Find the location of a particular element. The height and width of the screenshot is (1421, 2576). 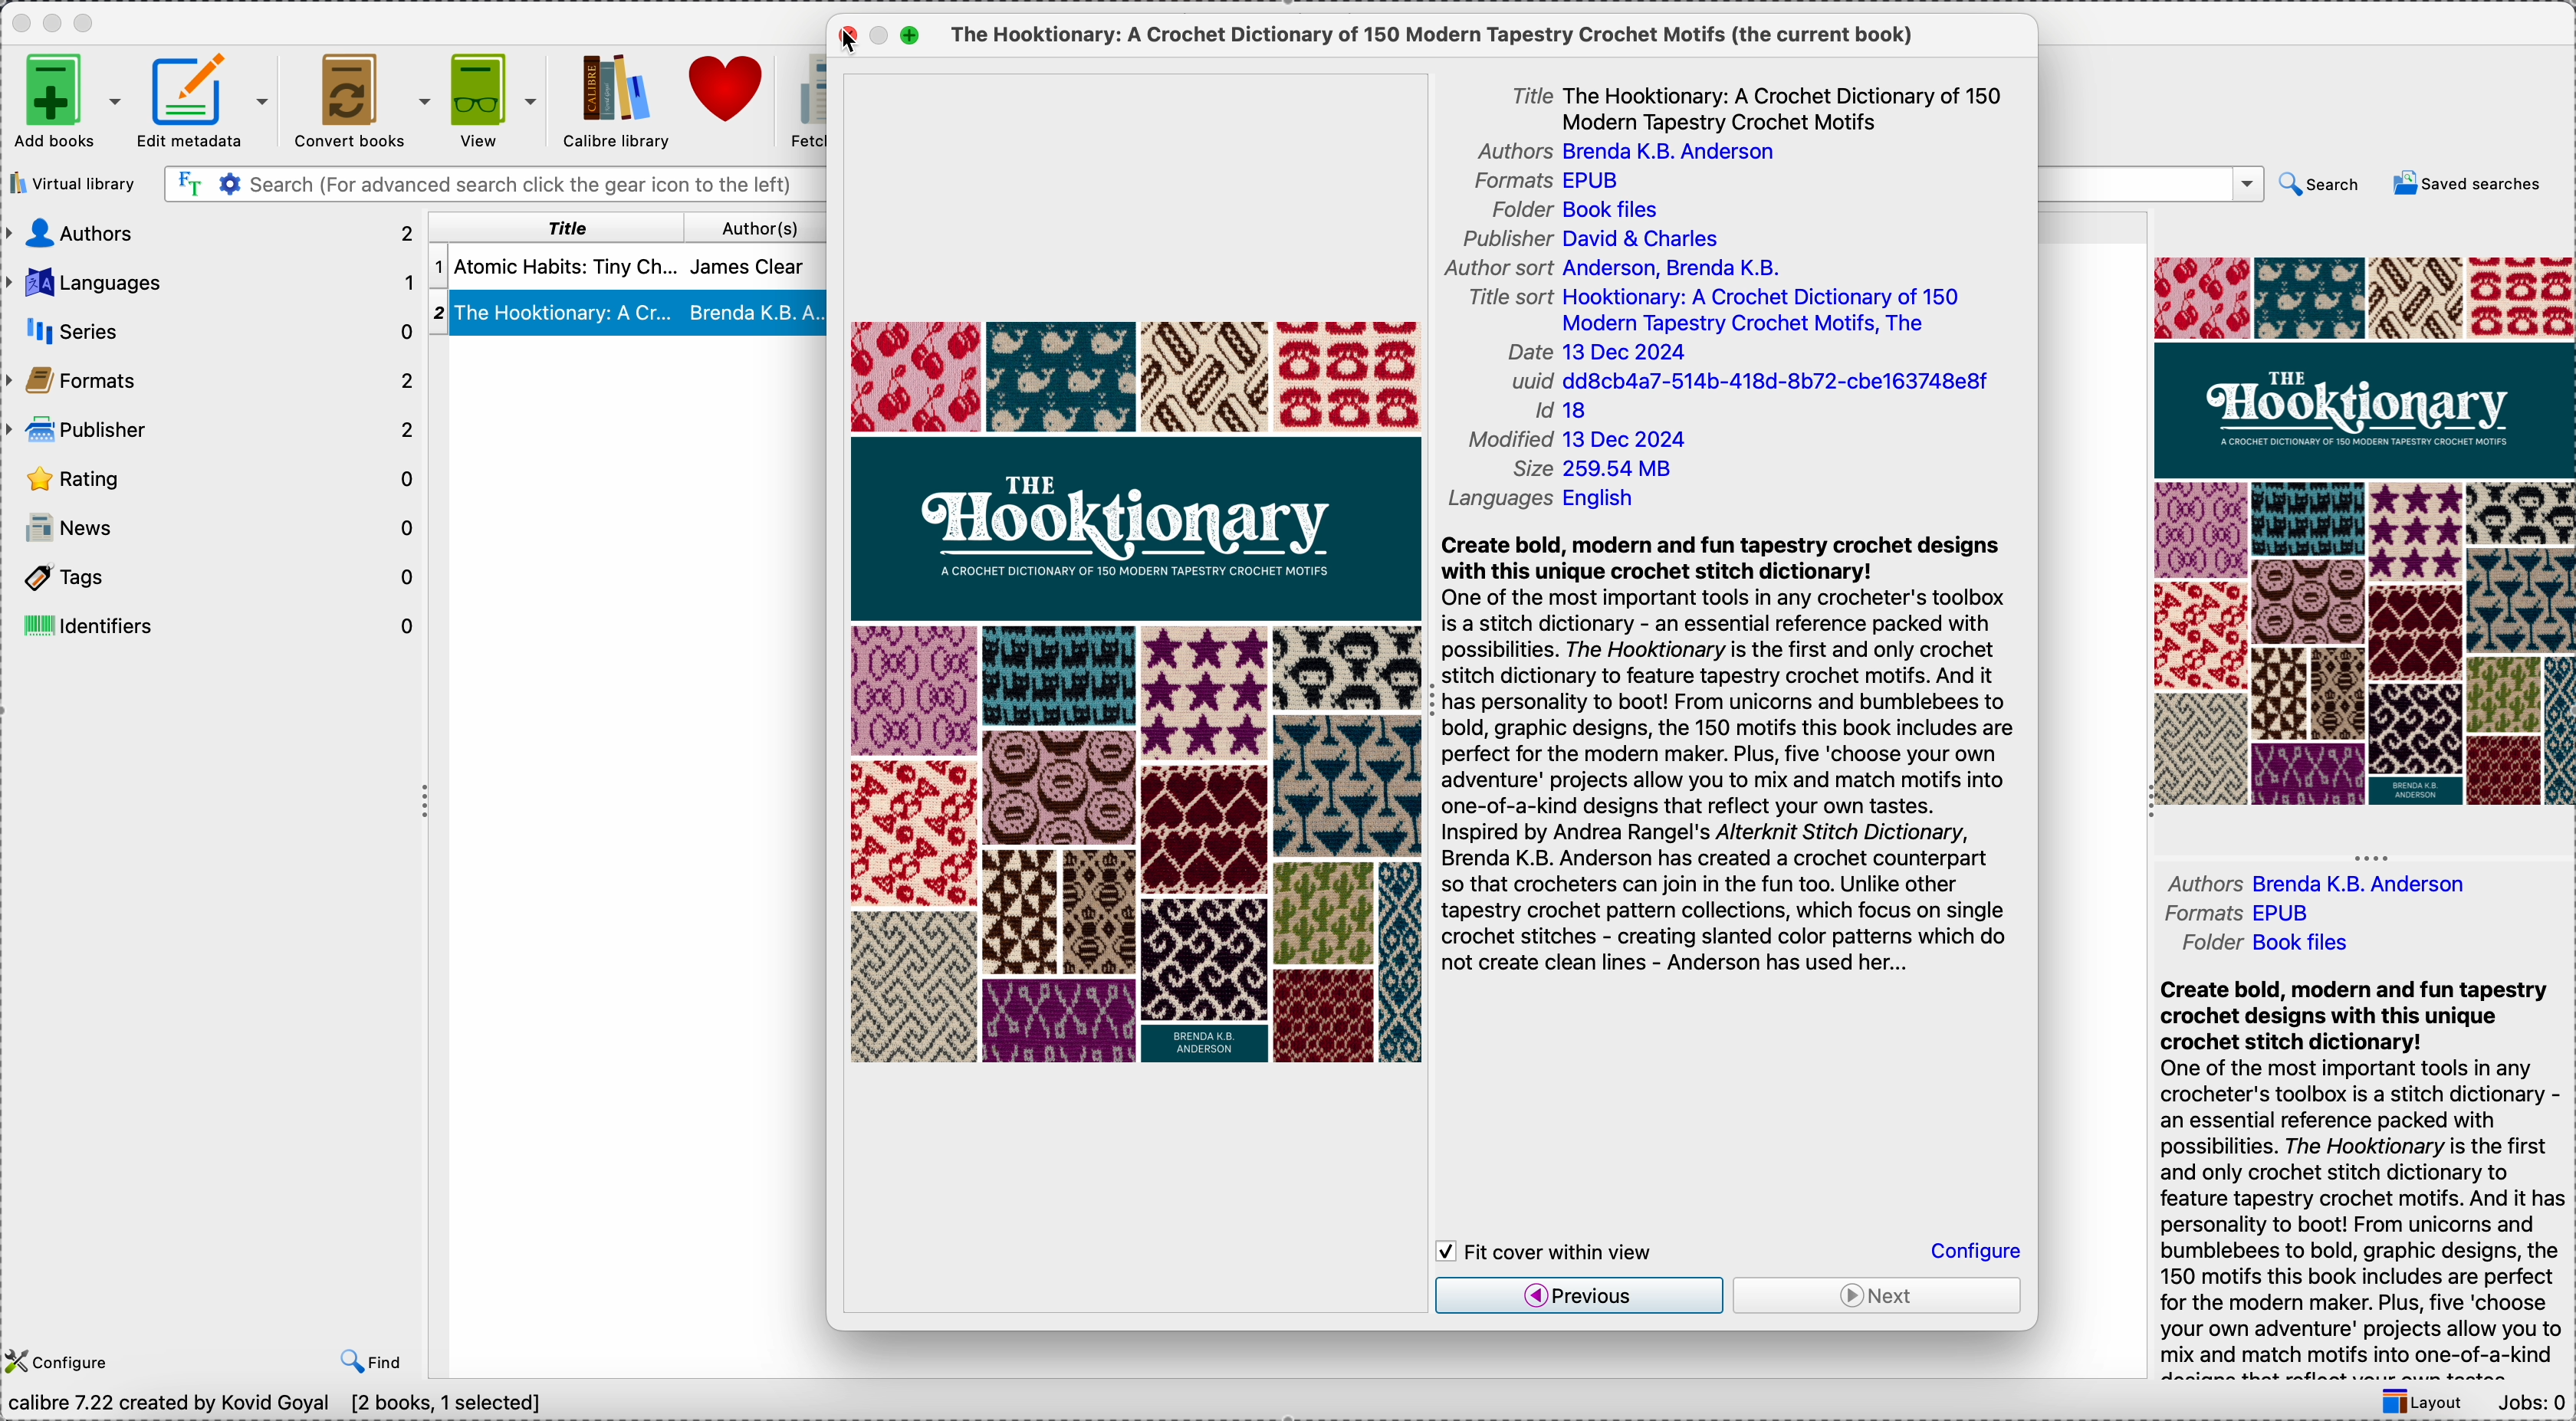

authors is located at coordinates (214, 235).